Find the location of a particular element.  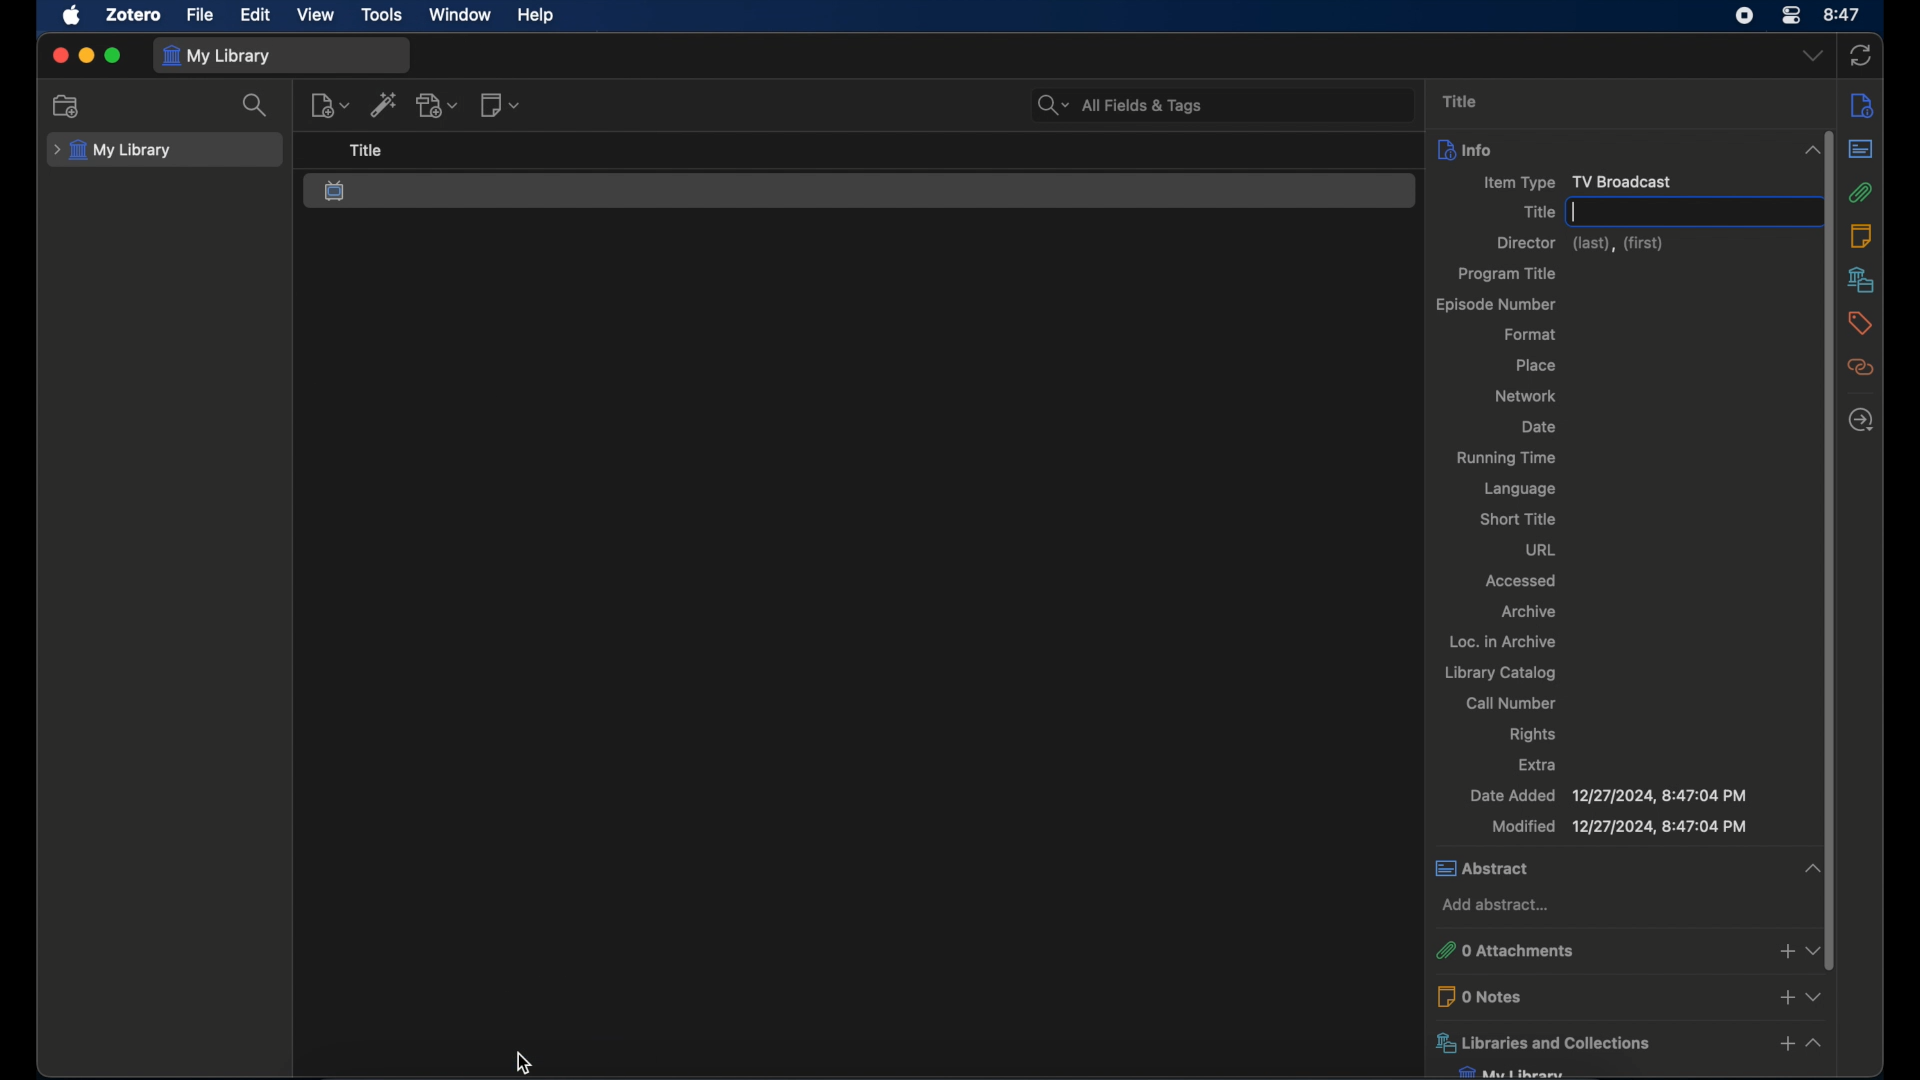

dropdown is located at coordinates (1814, 950).